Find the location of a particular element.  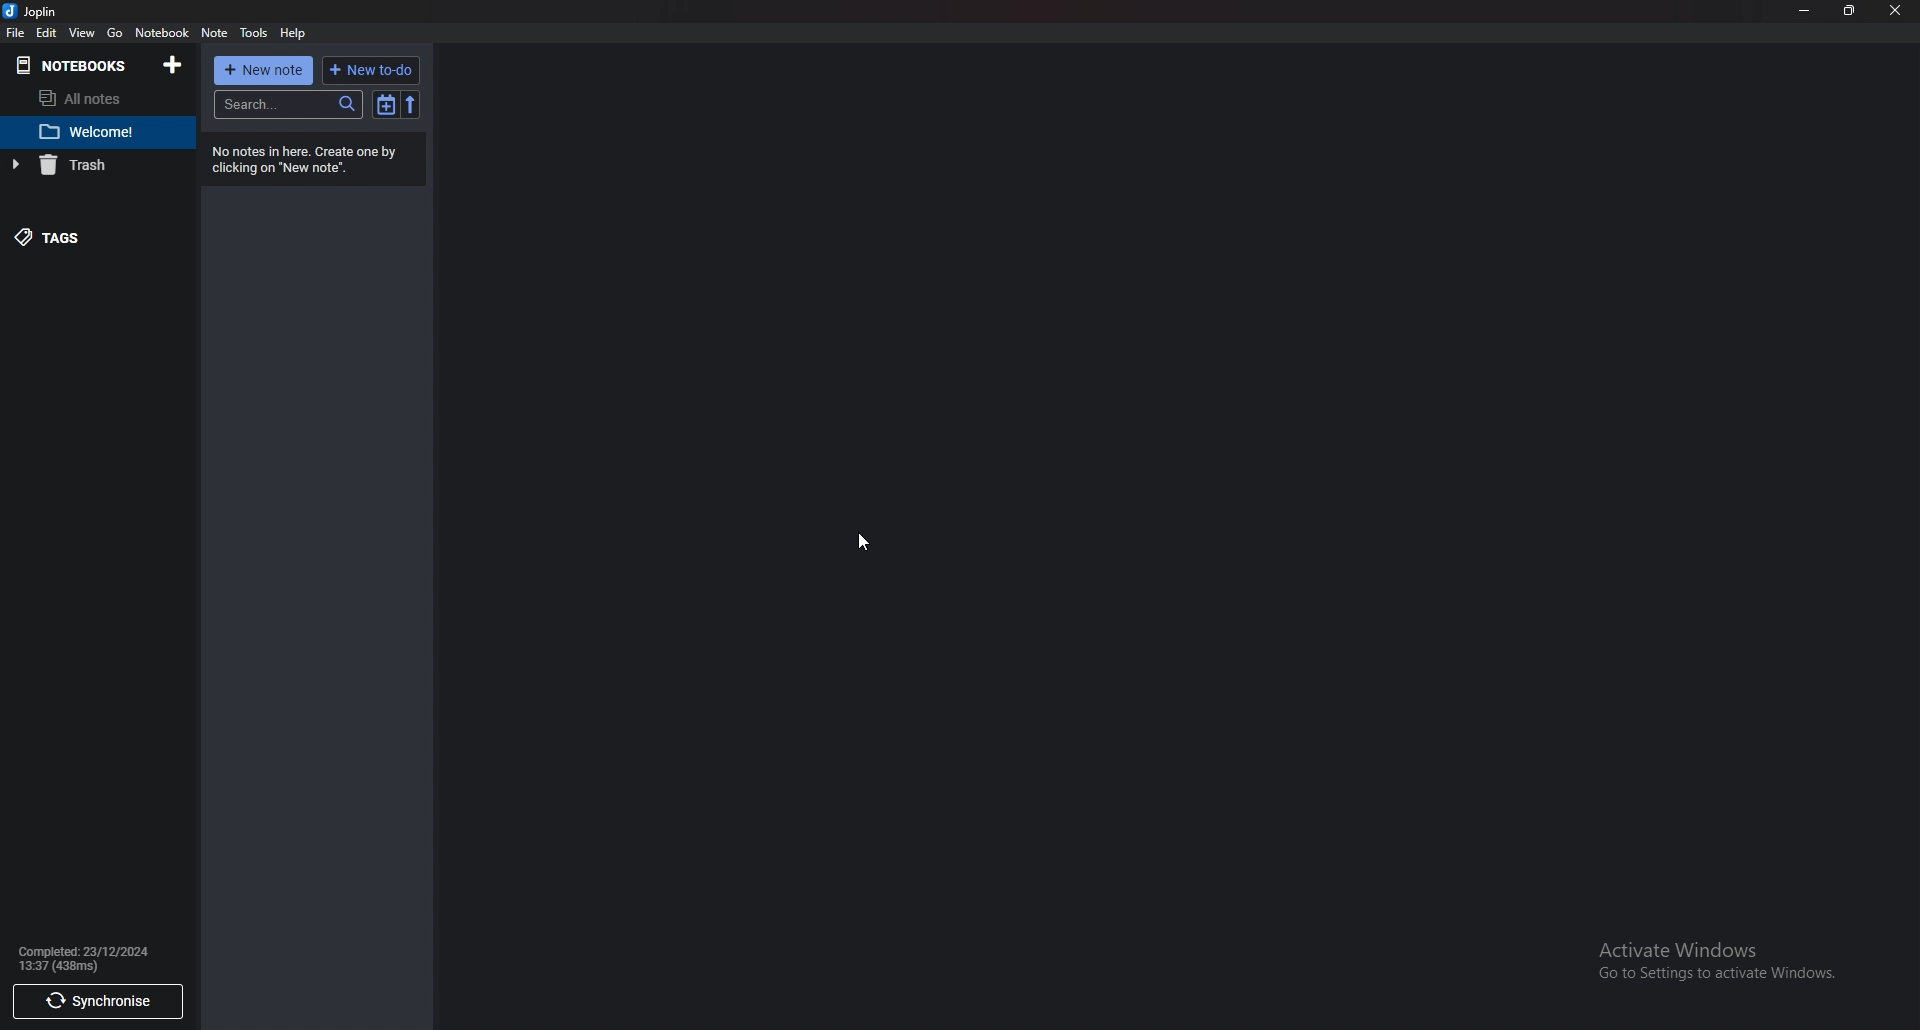

tools is located at coordinates (254, 33).